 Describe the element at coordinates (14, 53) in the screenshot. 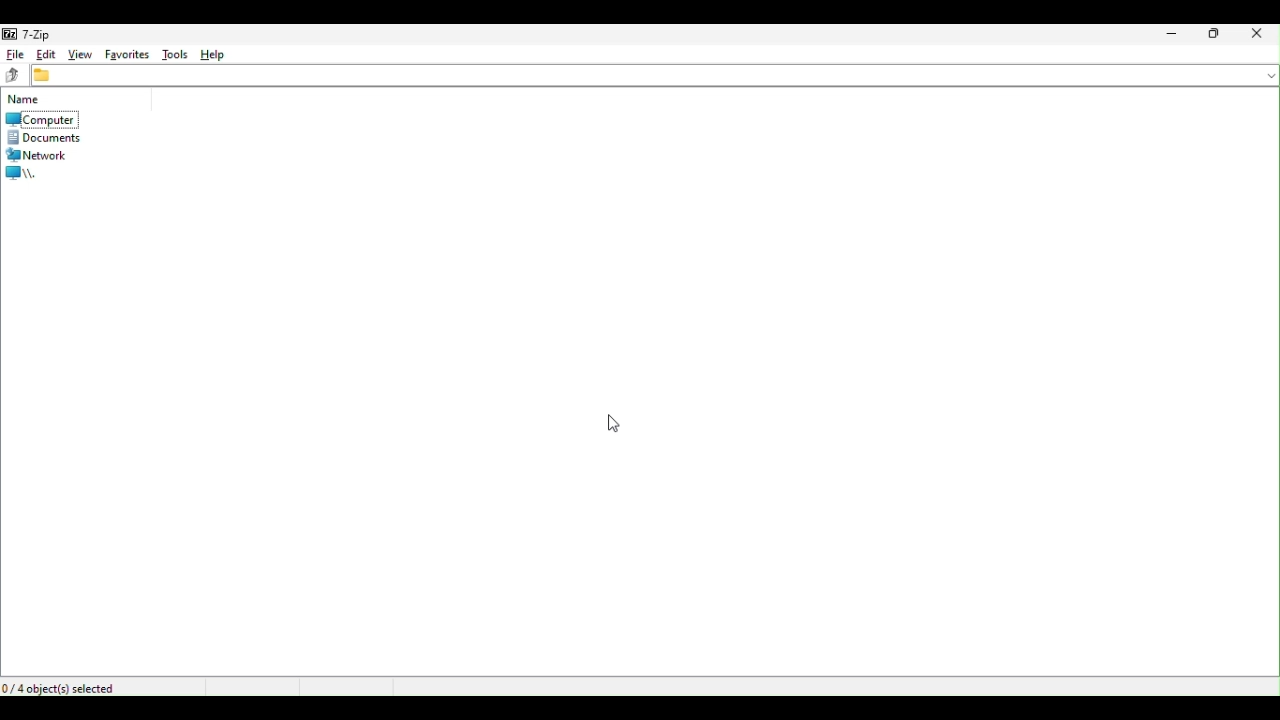

I see `File` at that location.